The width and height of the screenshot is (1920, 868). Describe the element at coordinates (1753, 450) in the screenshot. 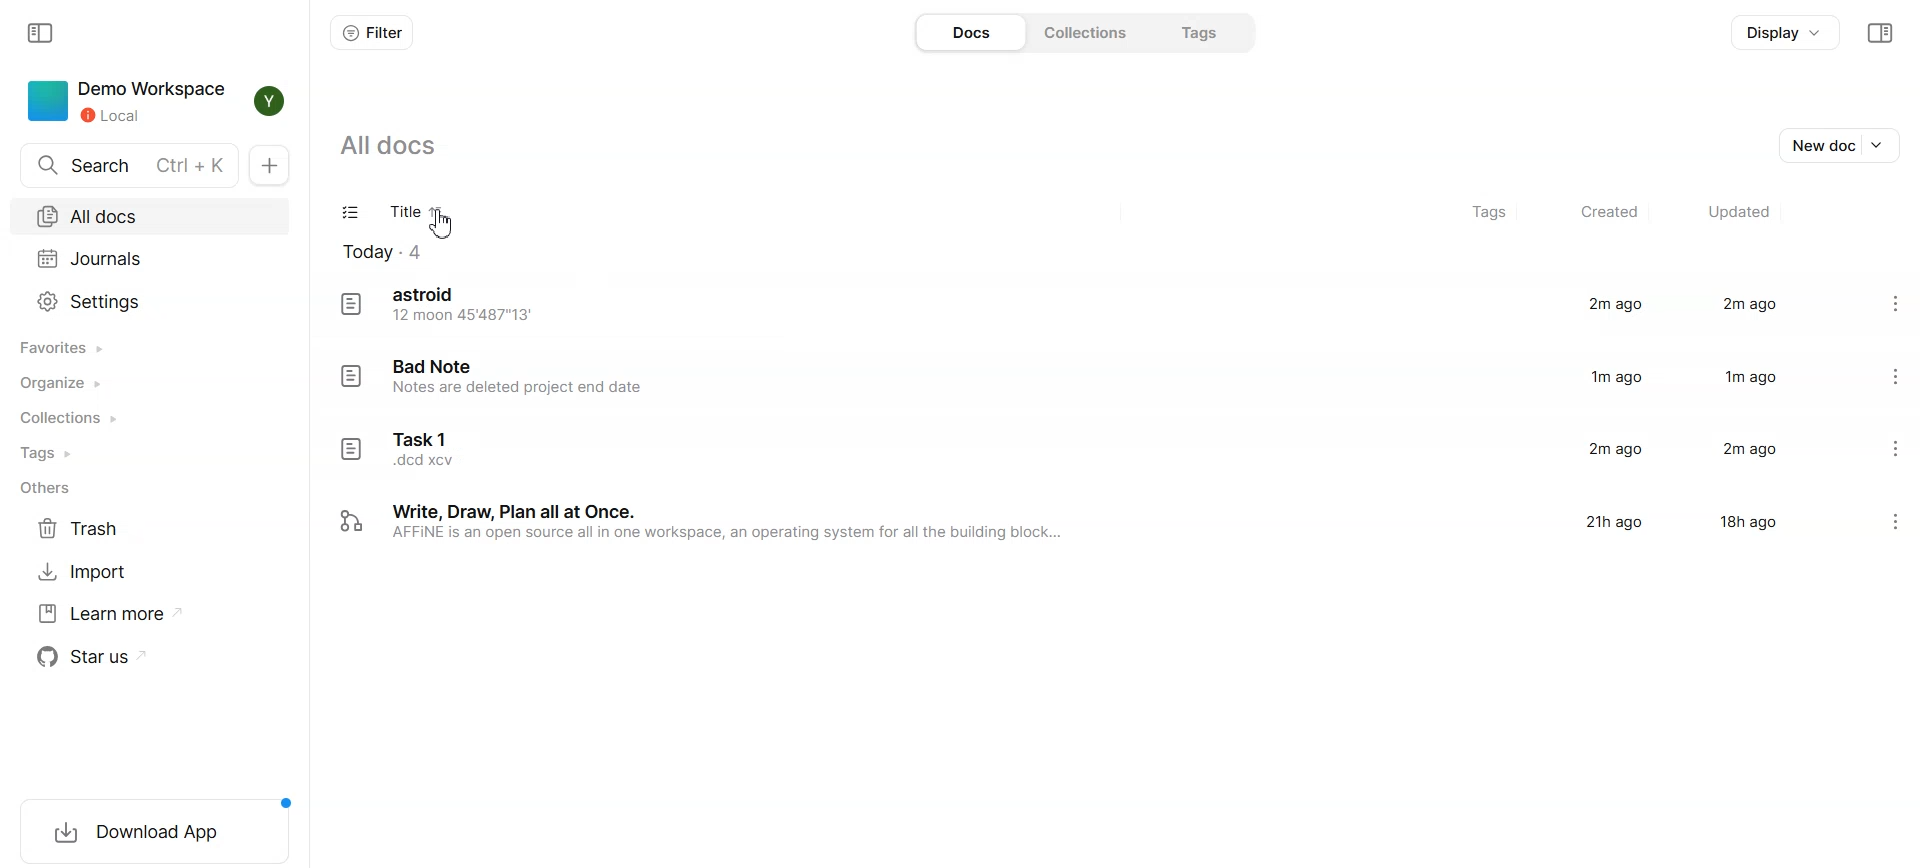

I see `2m ago` at that location.